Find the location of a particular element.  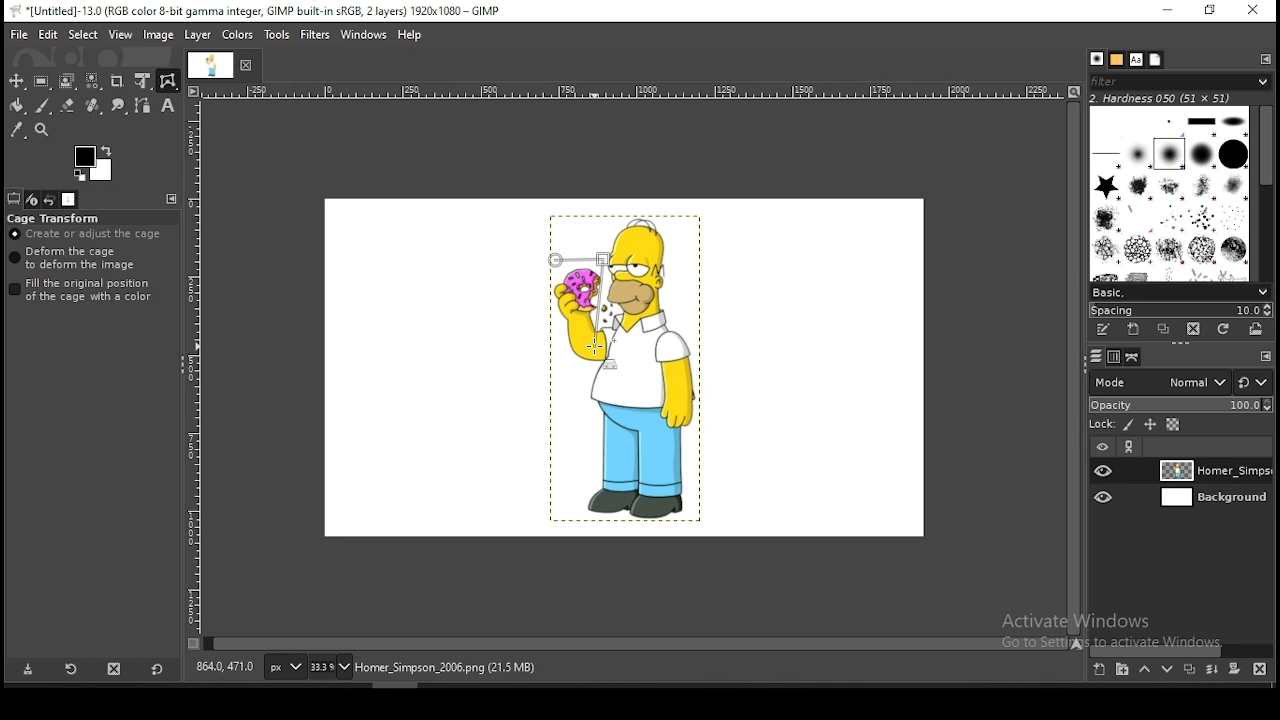

configure this tab is located at coordinates (171, 198).